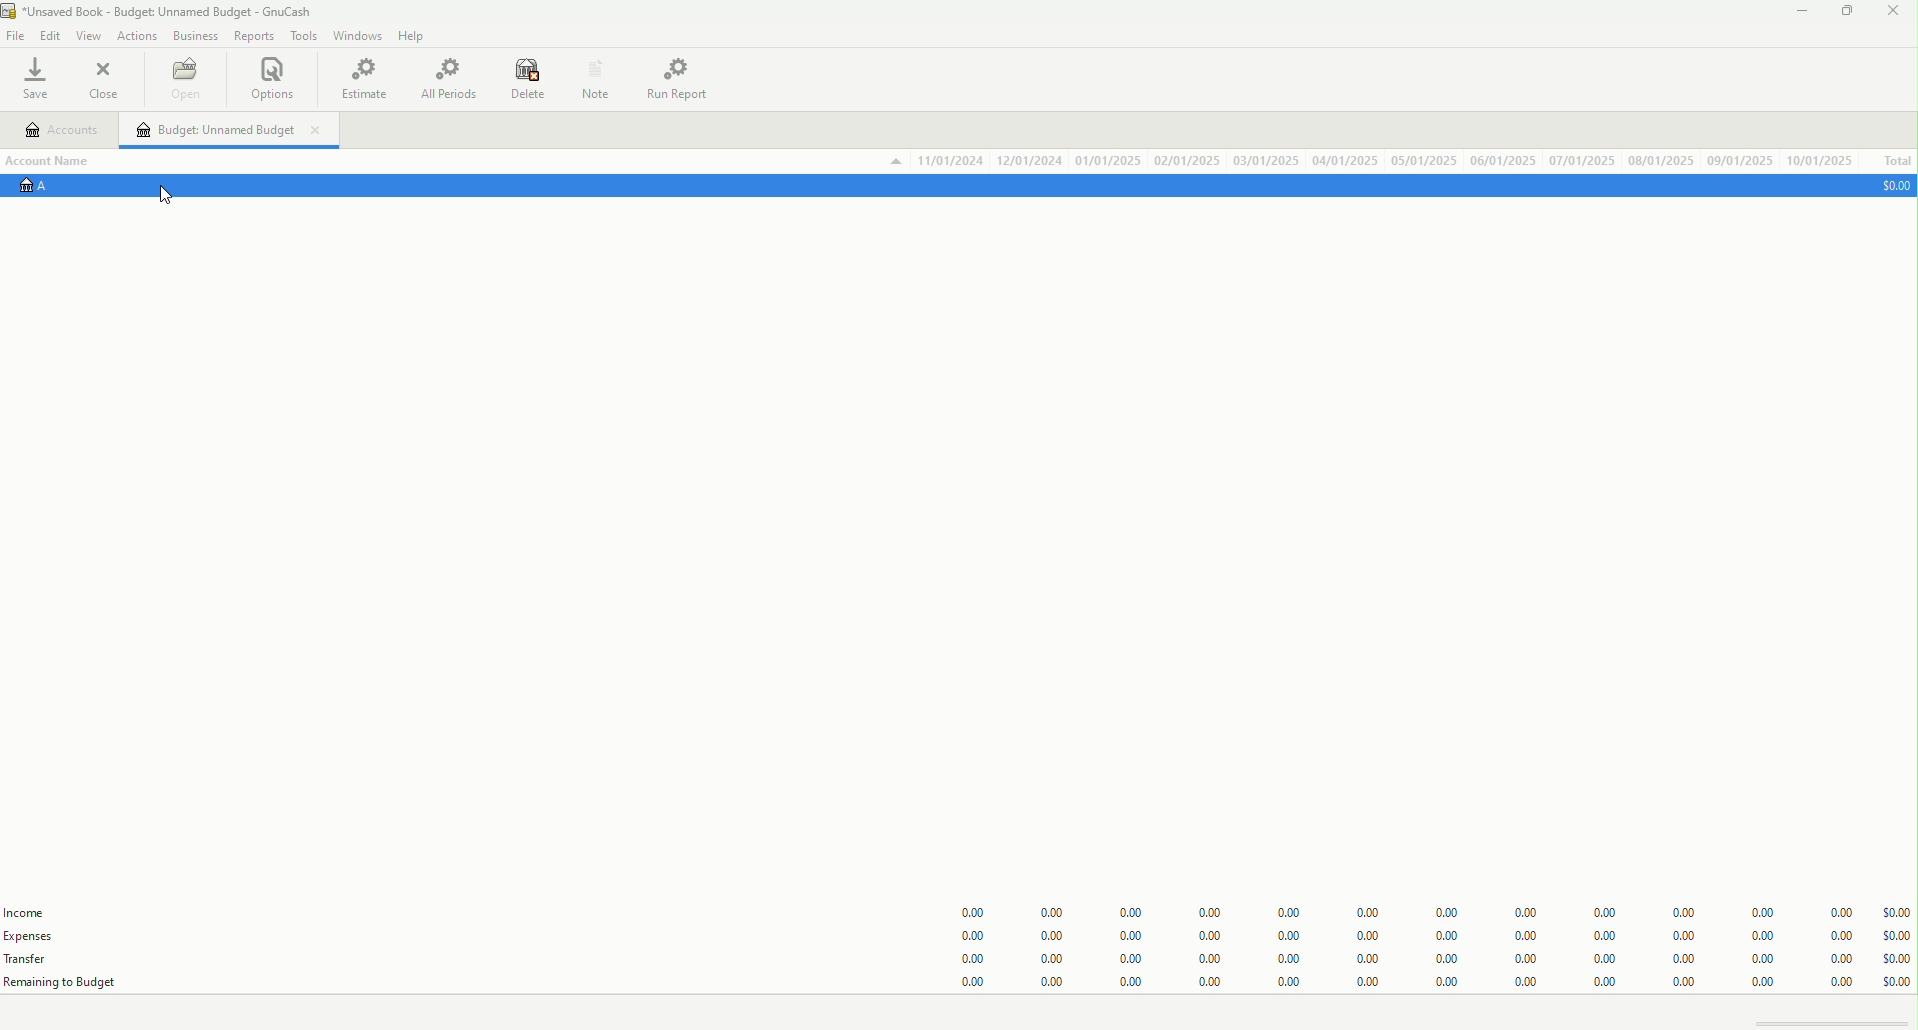 Image resolution: width=1918 pixels, height=1030 pixels. What do you see at coordinates (415, 36) in the screenshot?
I see `Help` at bounding box center [415, 36].